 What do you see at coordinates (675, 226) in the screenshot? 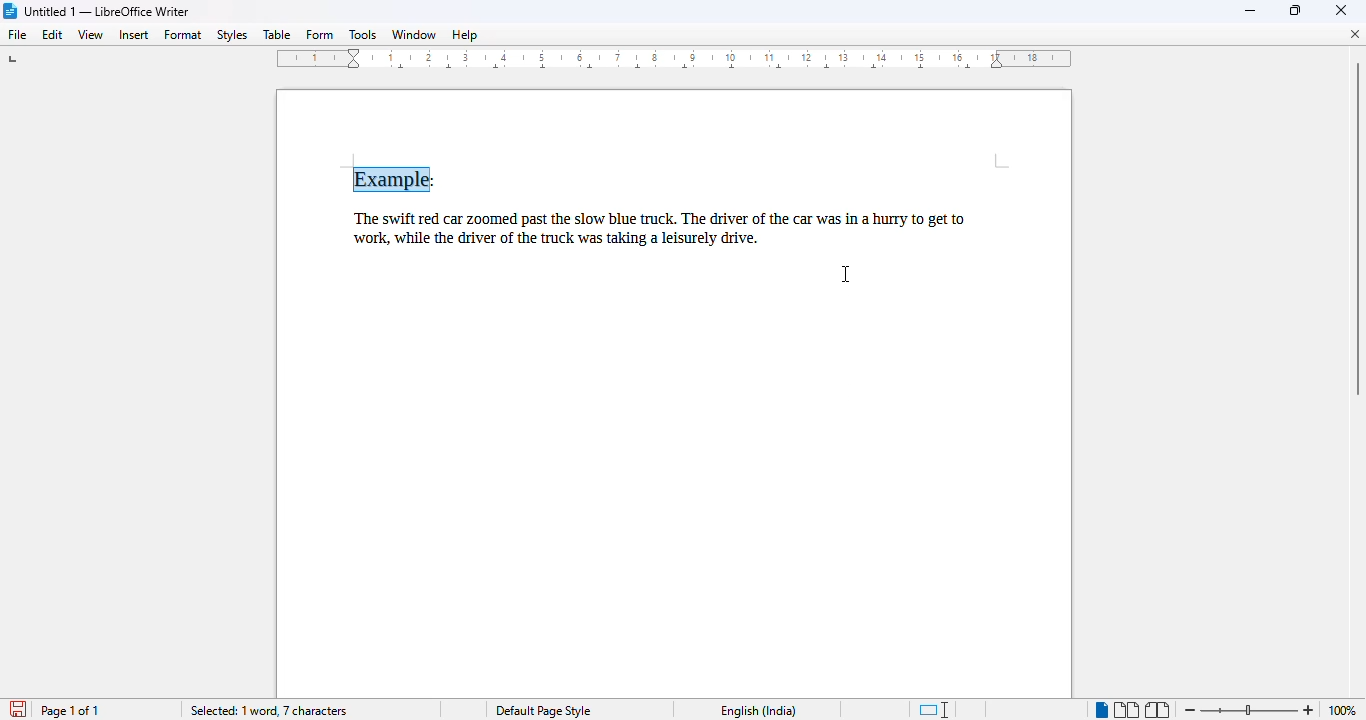
I see ` The swift red car zoomed past the slow blue truck. The driver of the car was in a hurry to get to work, while the driver of the truck was taking a leisurely drive.` at bounding box center [675, 226].